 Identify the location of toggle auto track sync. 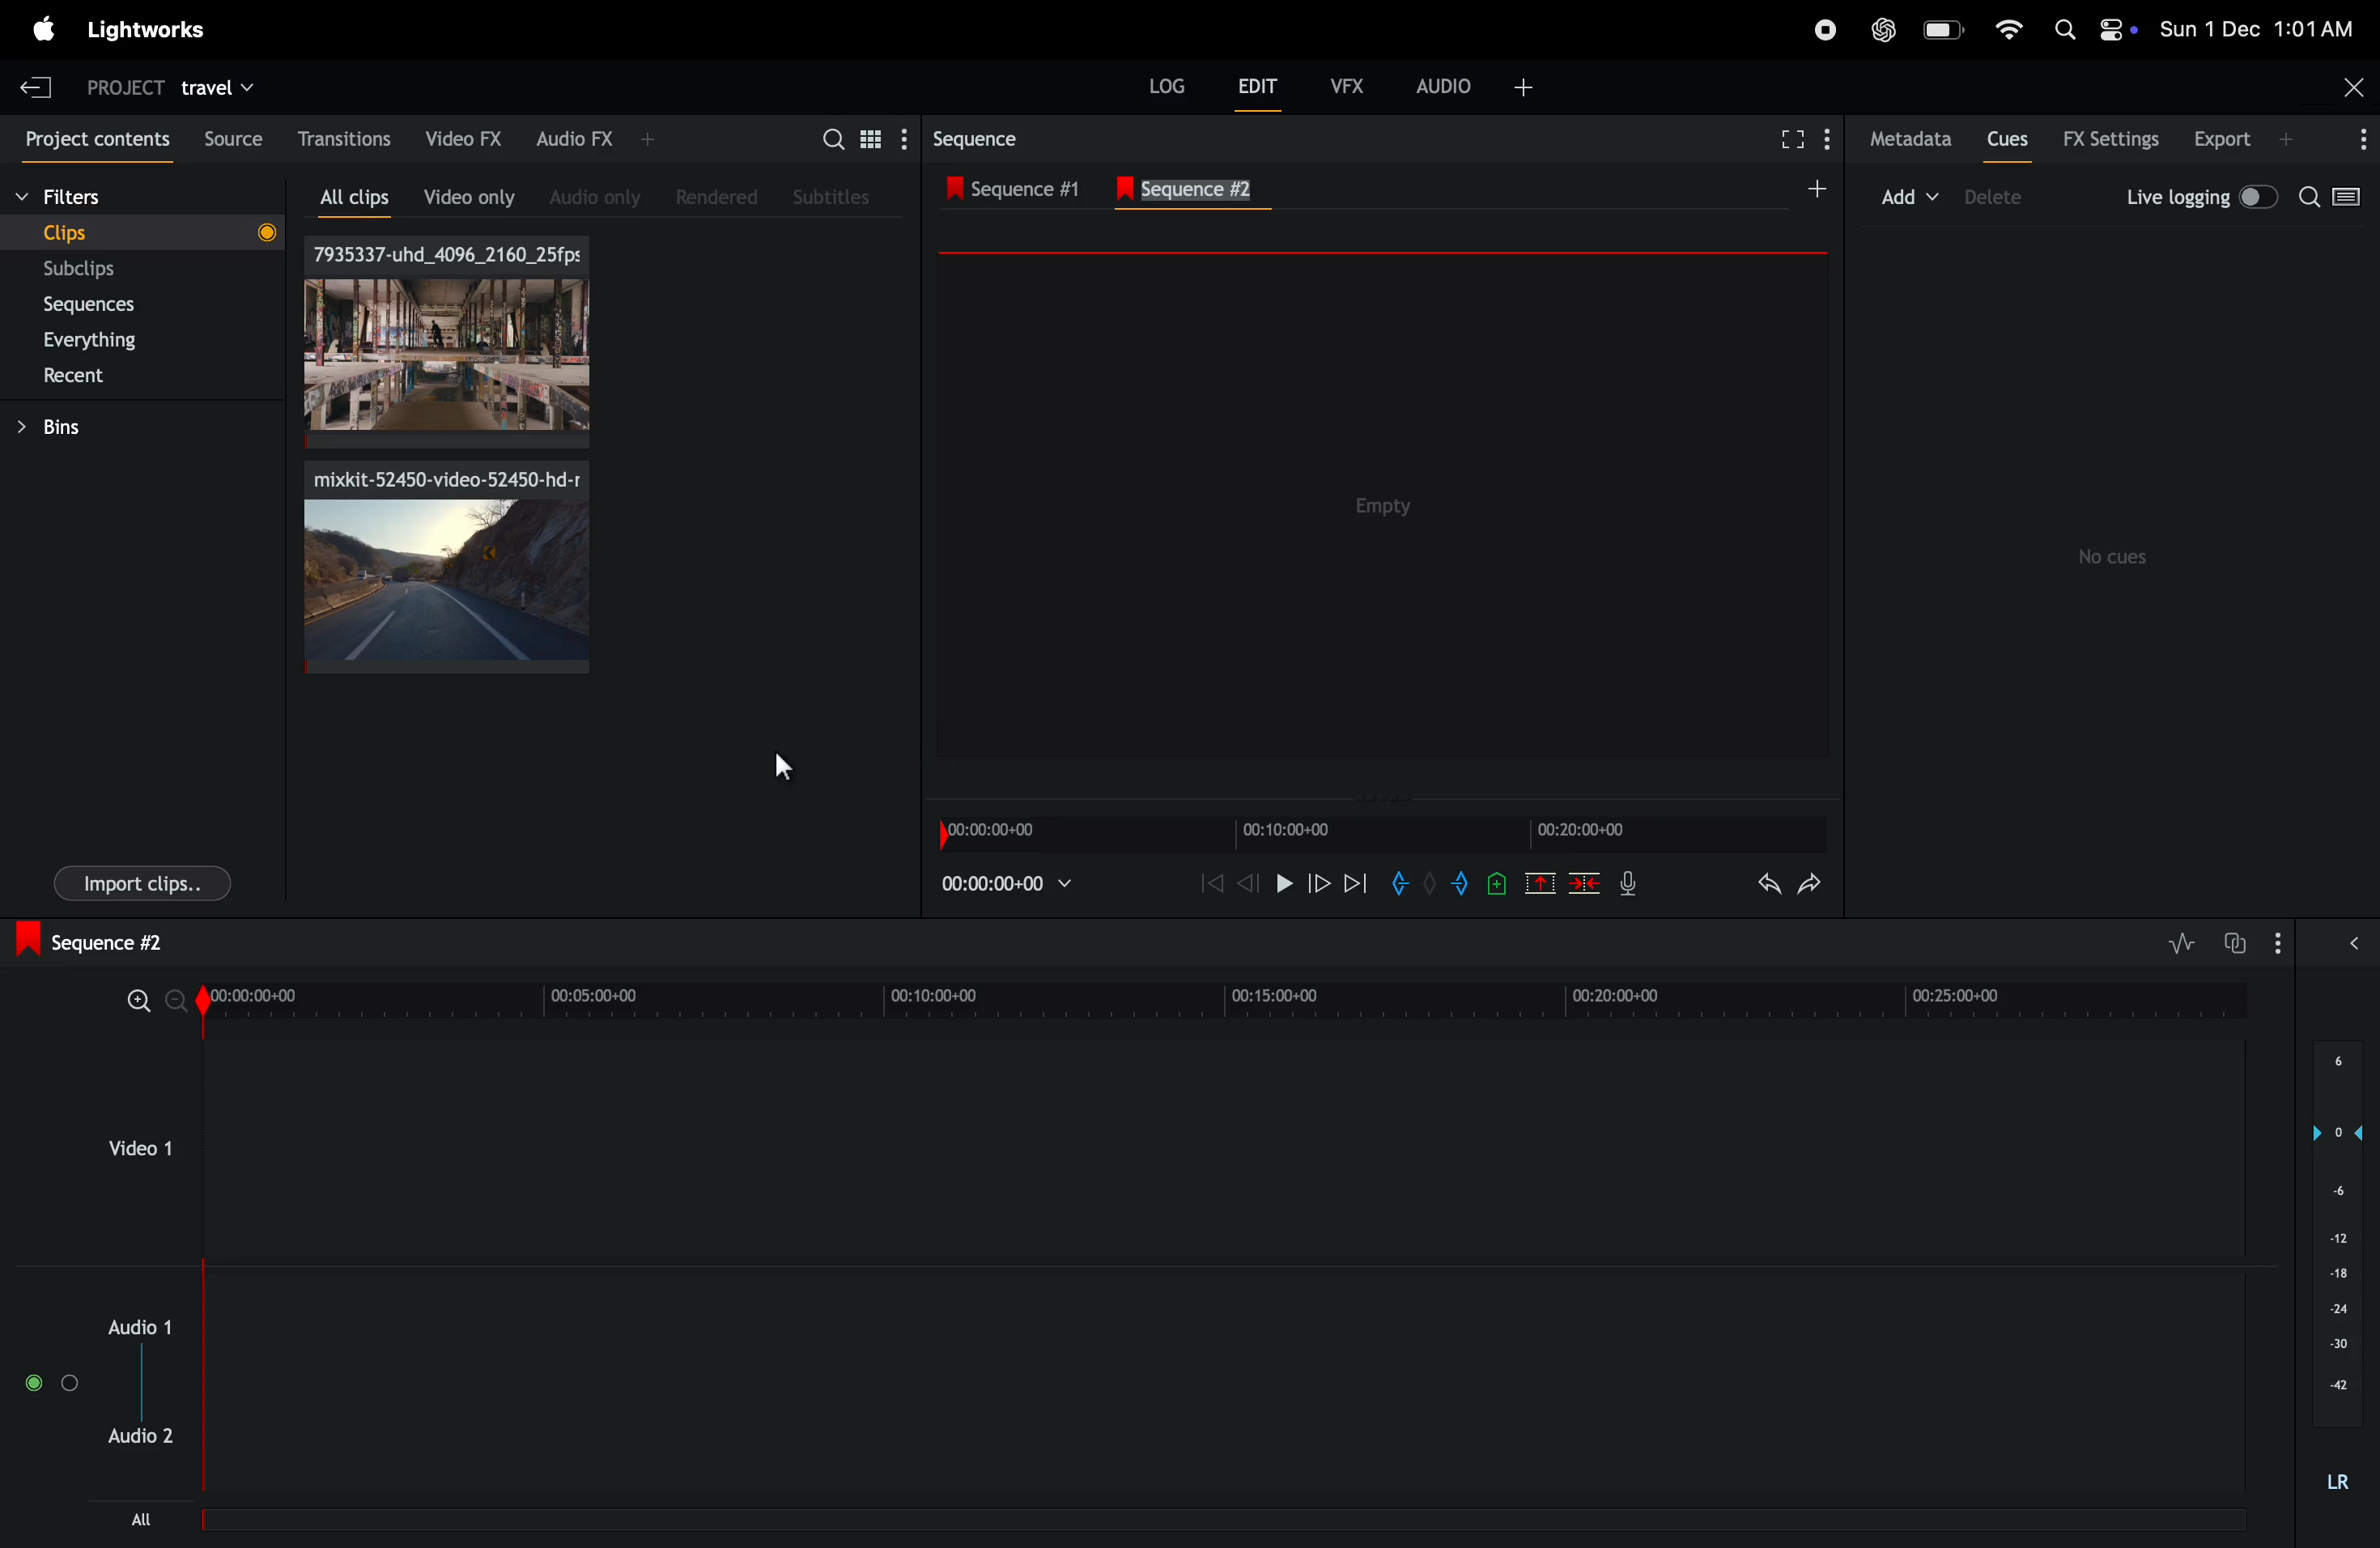
(2236, 941).